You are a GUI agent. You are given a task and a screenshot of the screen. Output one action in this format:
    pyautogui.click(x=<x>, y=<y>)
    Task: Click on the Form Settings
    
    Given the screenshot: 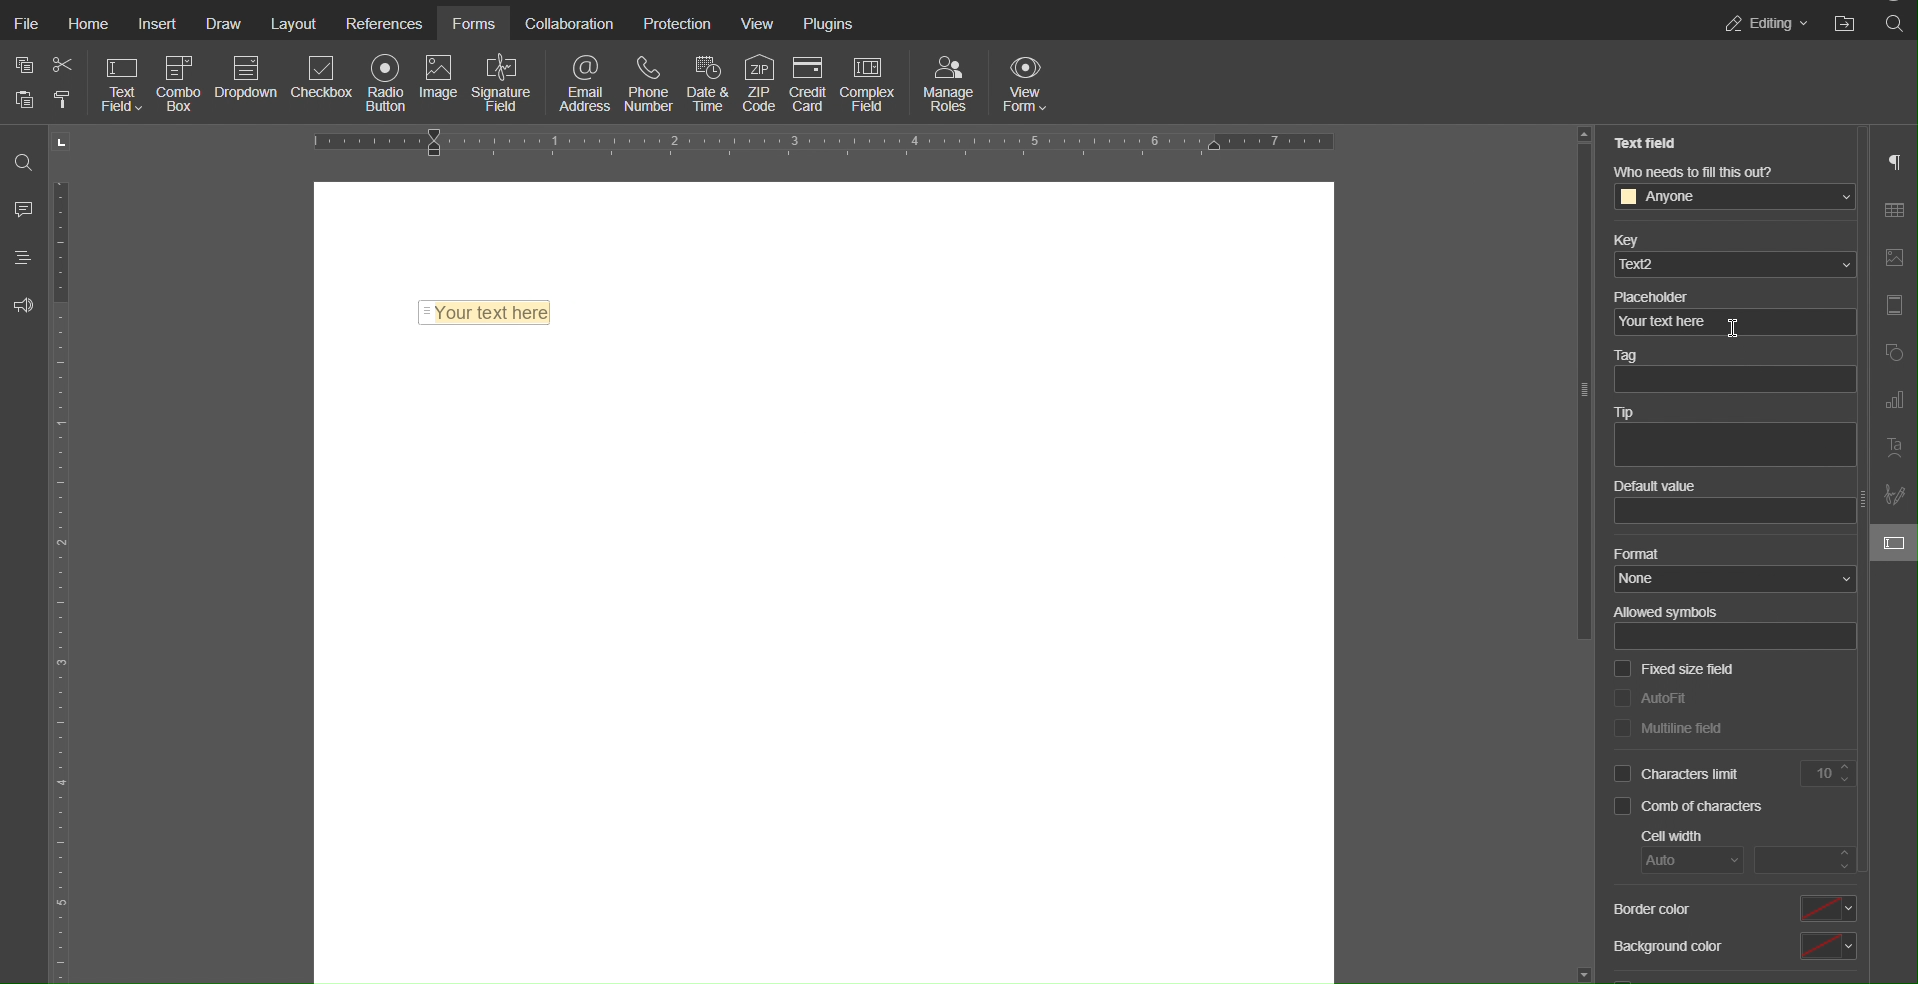 What is the action you would take?
    pyautogui.click(x=1895, y=547)
    